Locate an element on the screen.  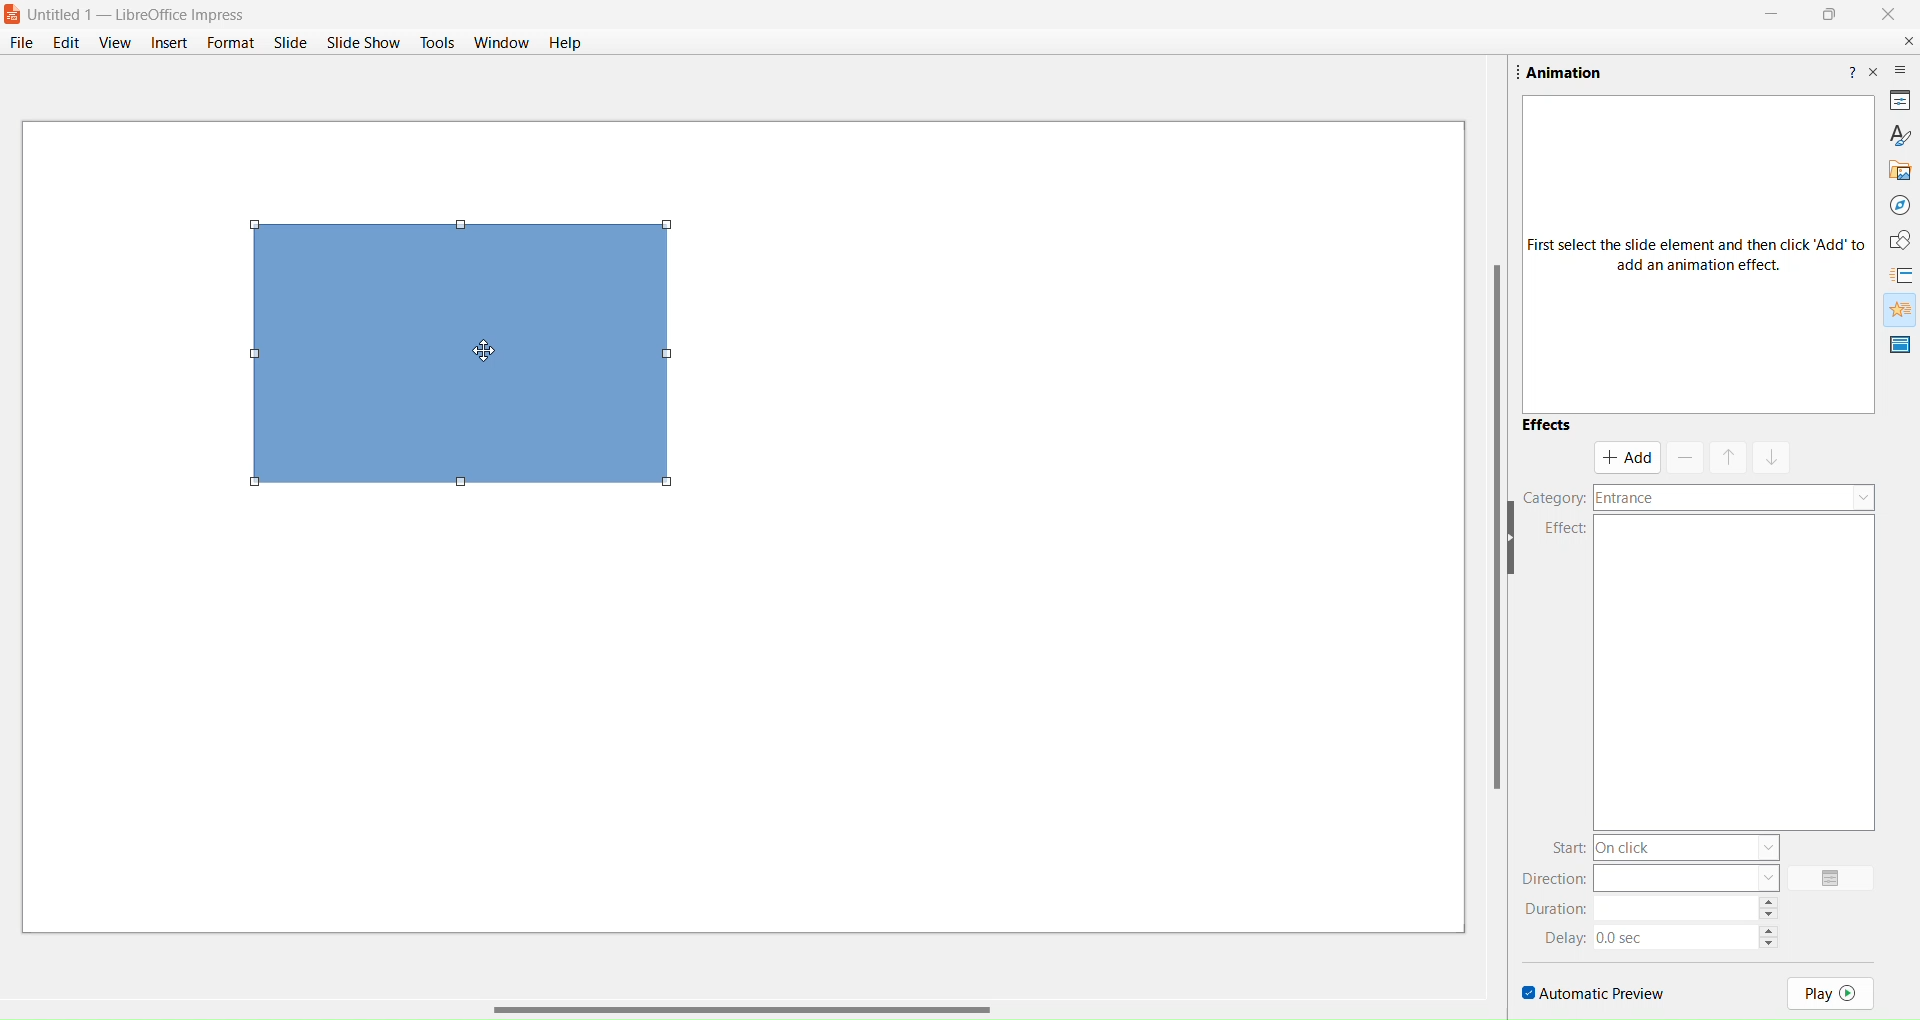
cursor is located at coordinates (487, 352).